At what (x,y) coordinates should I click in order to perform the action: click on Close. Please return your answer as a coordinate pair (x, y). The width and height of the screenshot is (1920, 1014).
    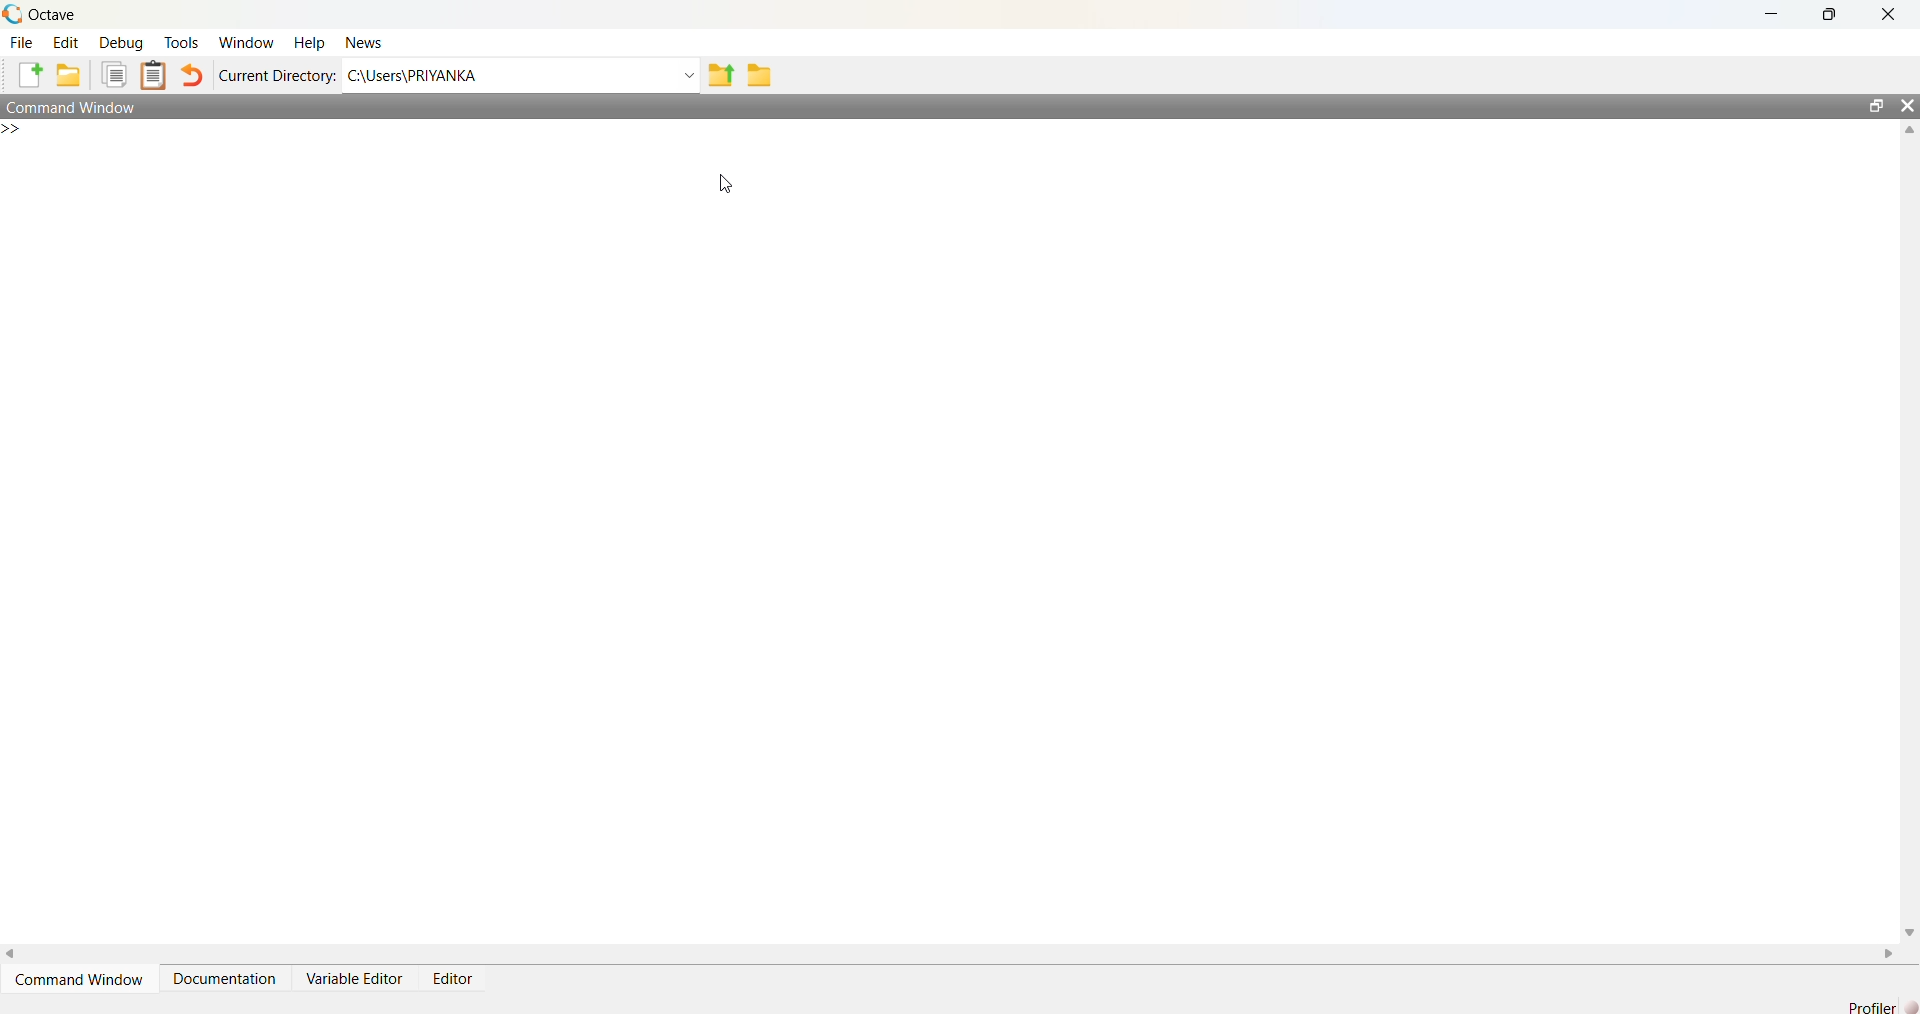
    Looking at the image, I should click on (1888, 14).